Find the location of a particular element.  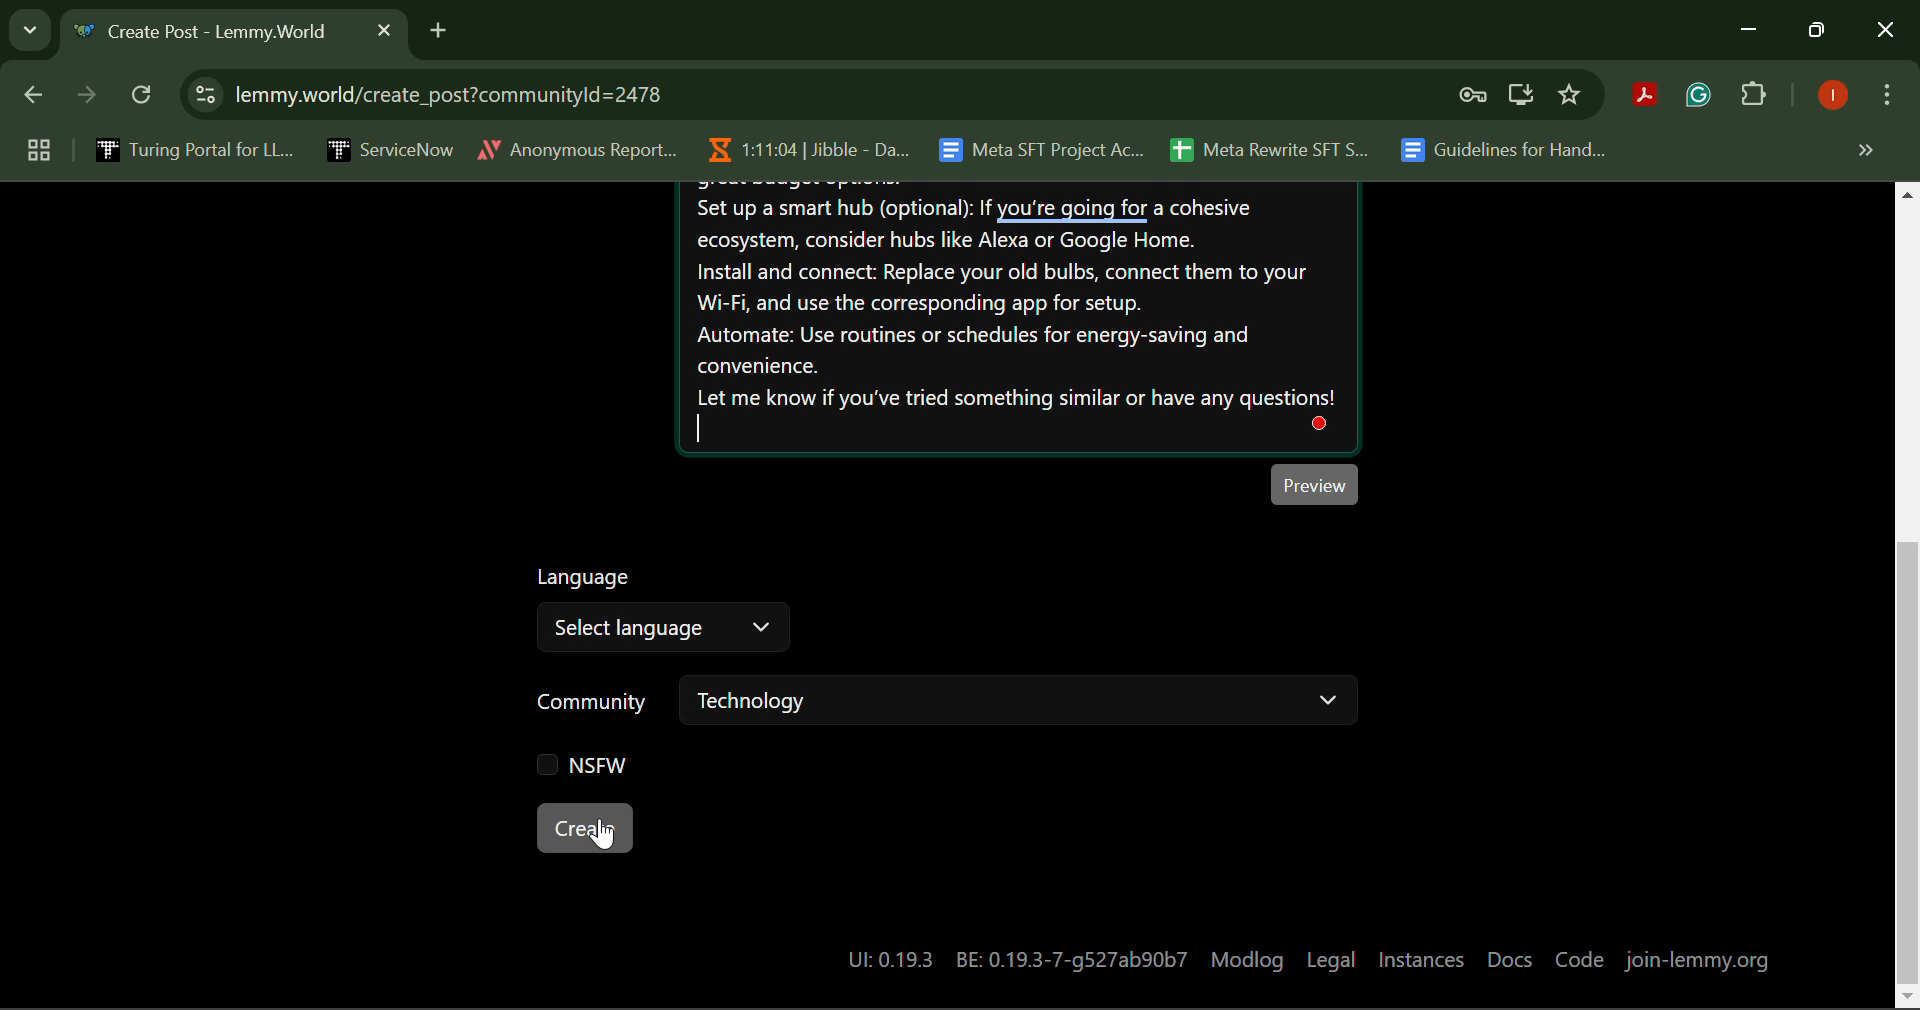

Community Selector Bar is located at coordinates (942, 702).